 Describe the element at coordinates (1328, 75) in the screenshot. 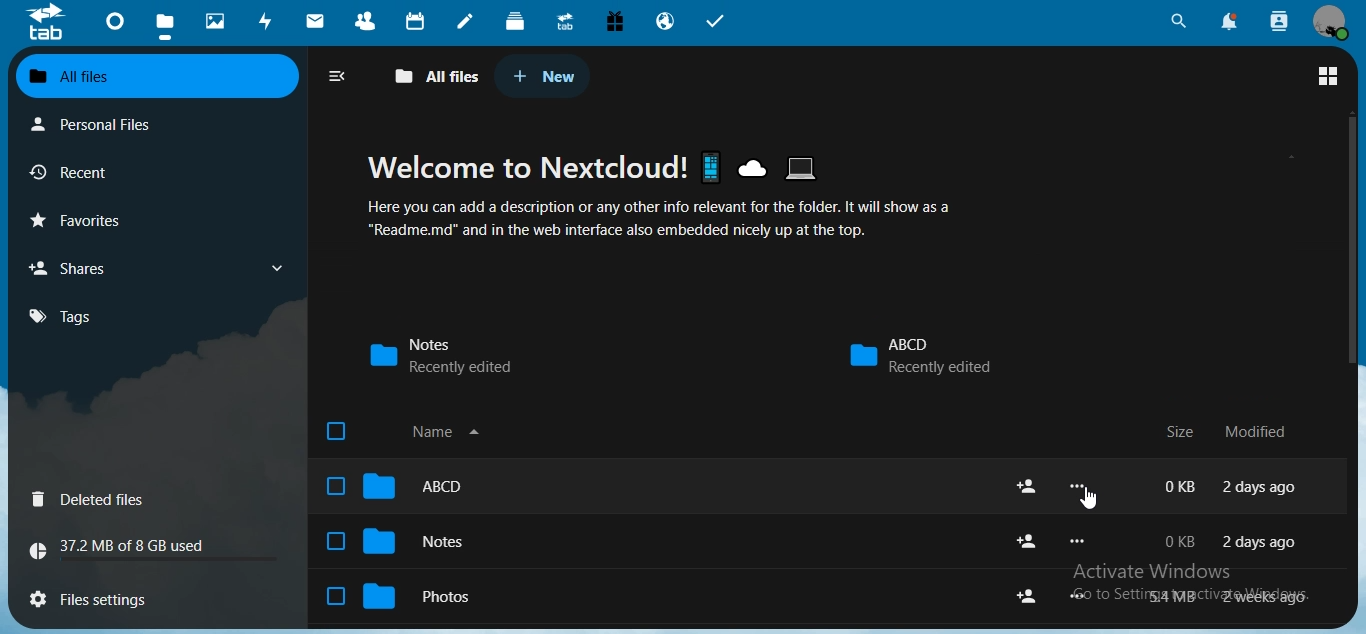

I see `switch to grid view` at that location.